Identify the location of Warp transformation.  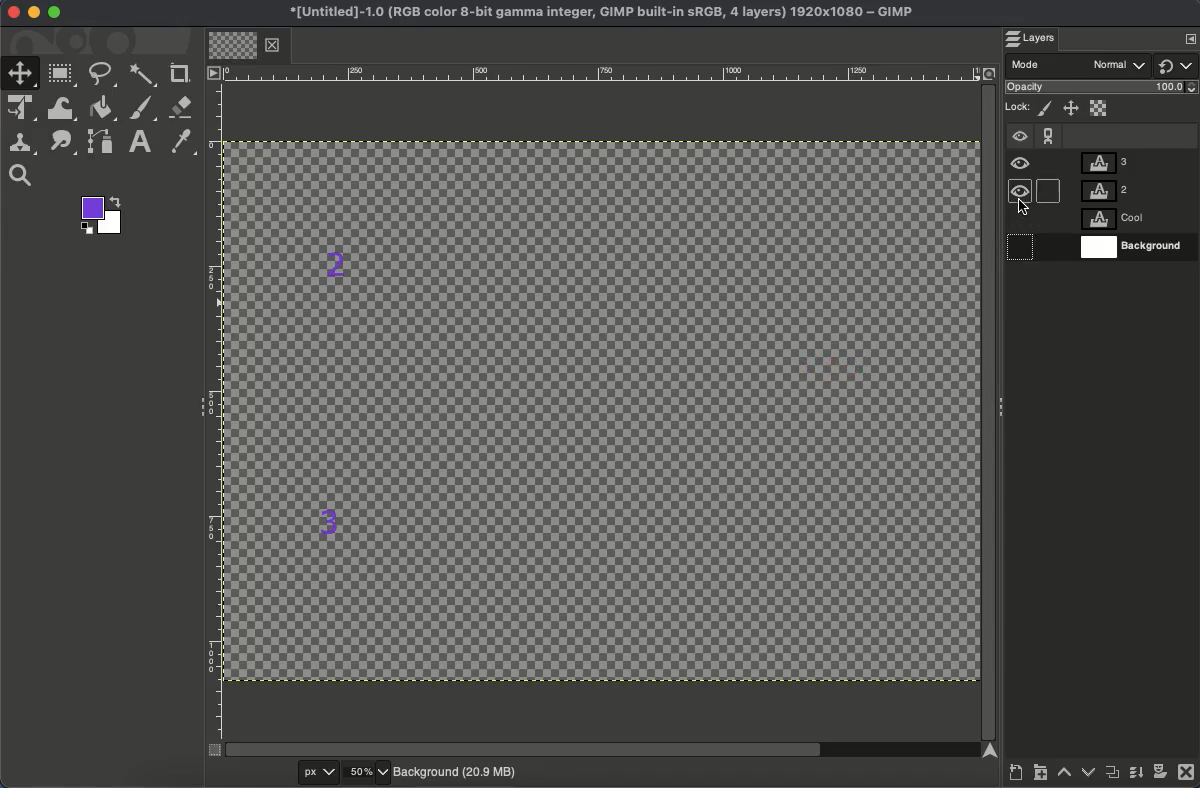
(63, 110).